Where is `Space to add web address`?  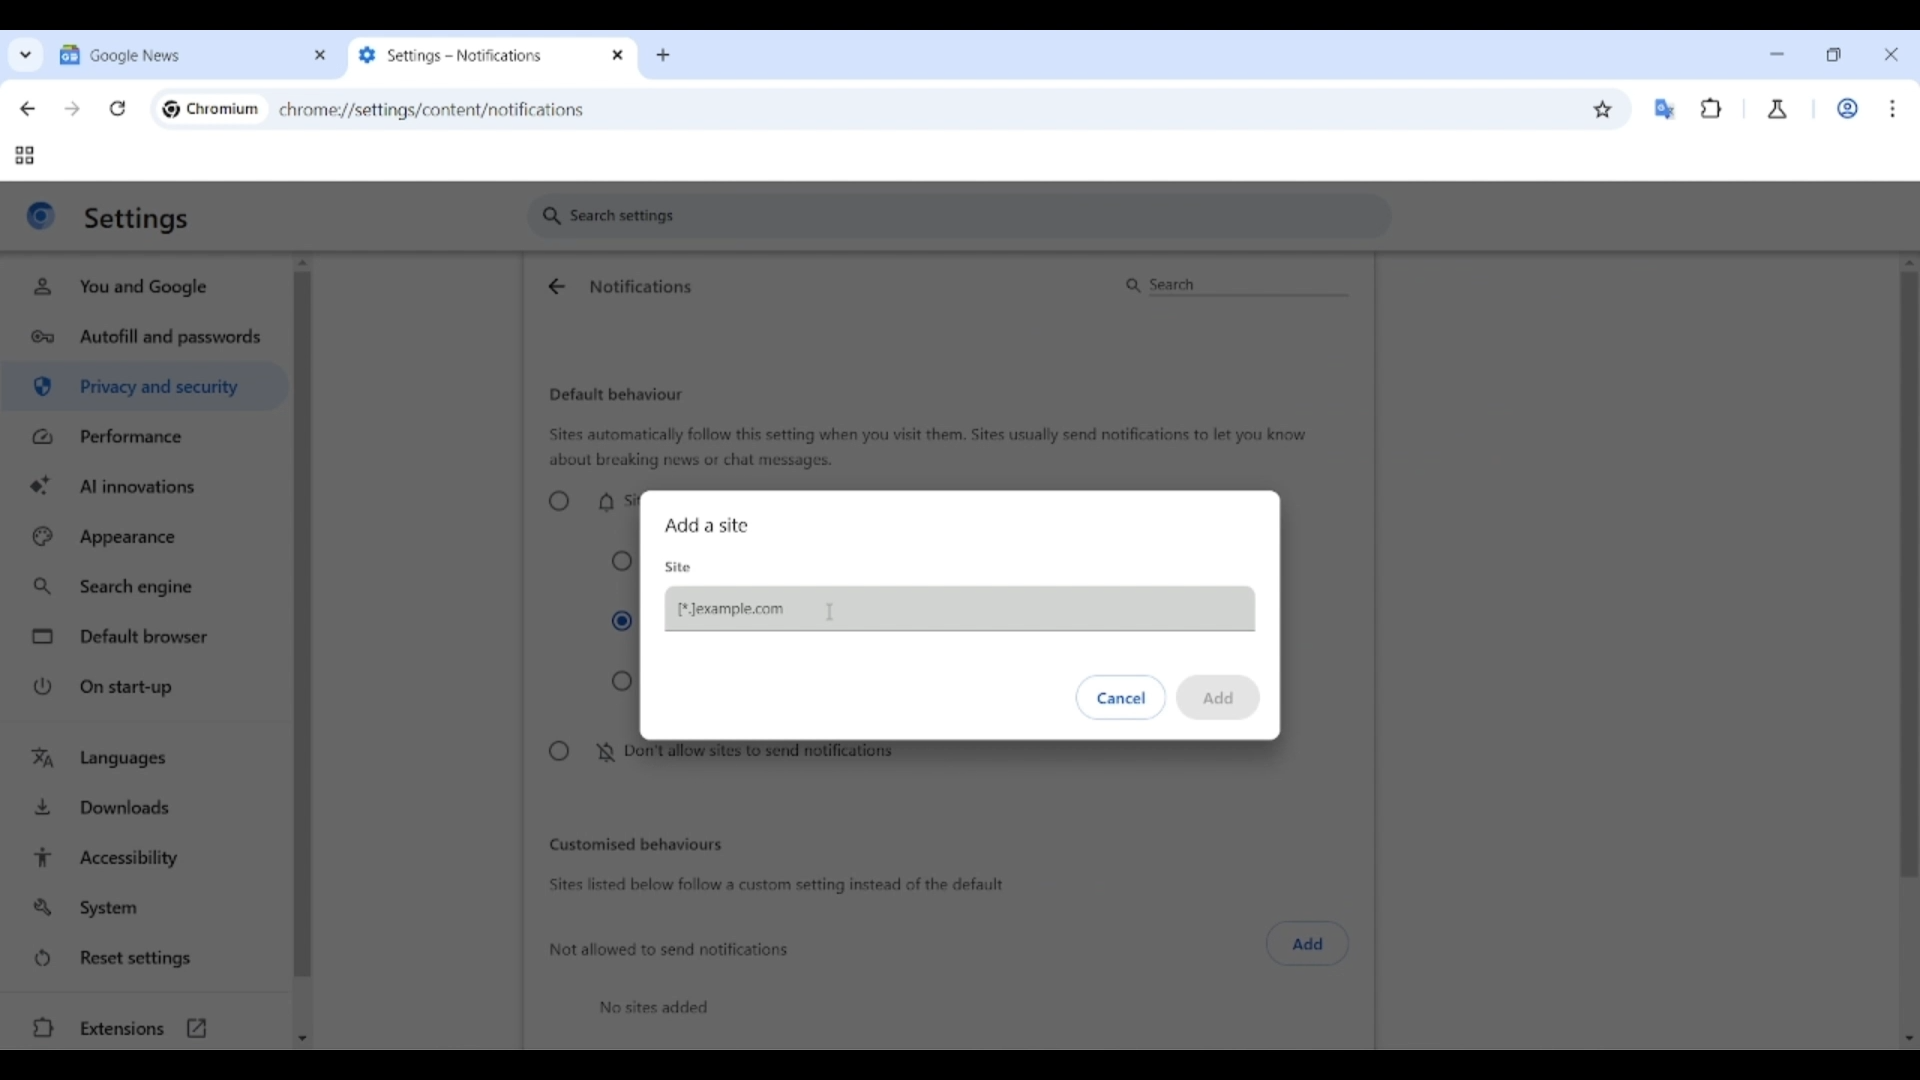 Space to add web address is located at coordinates (959, 610).